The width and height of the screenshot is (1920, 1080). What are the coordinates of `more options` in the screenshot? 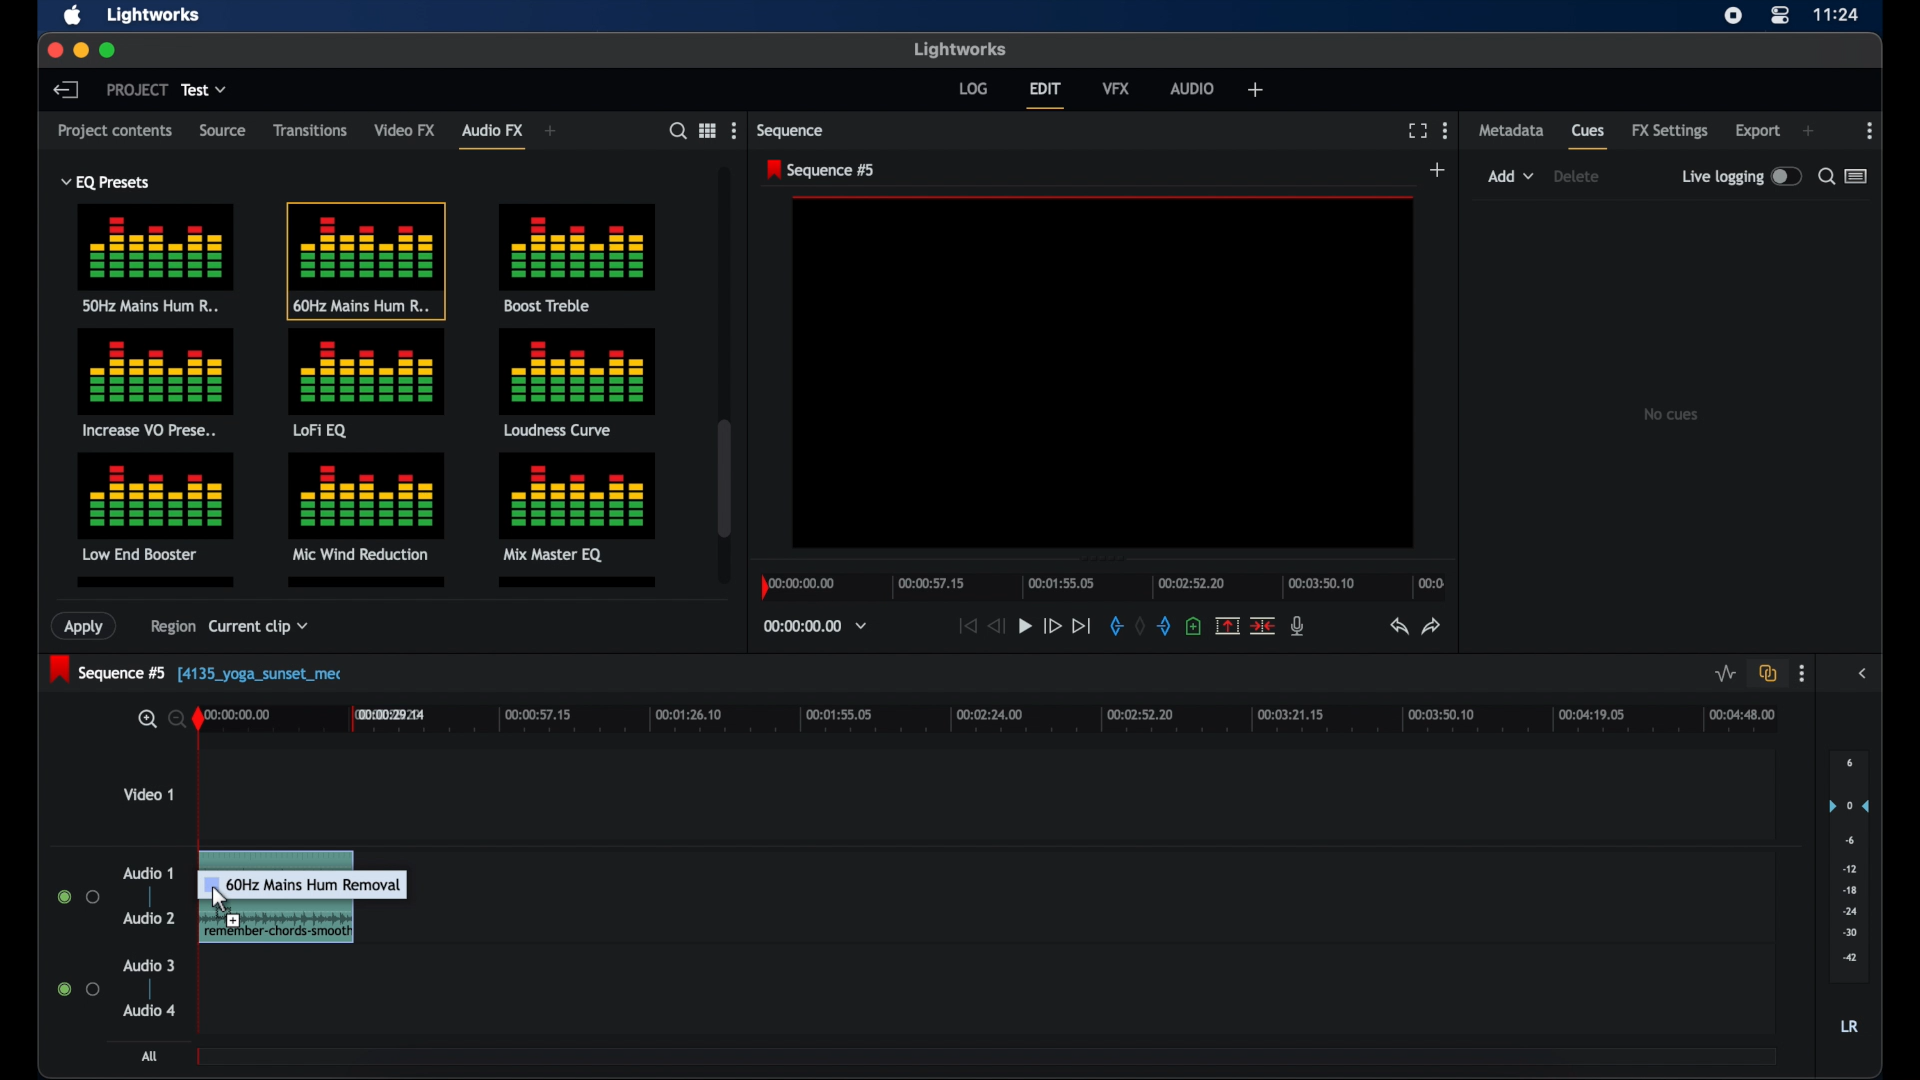 It's located at (1802, 674).